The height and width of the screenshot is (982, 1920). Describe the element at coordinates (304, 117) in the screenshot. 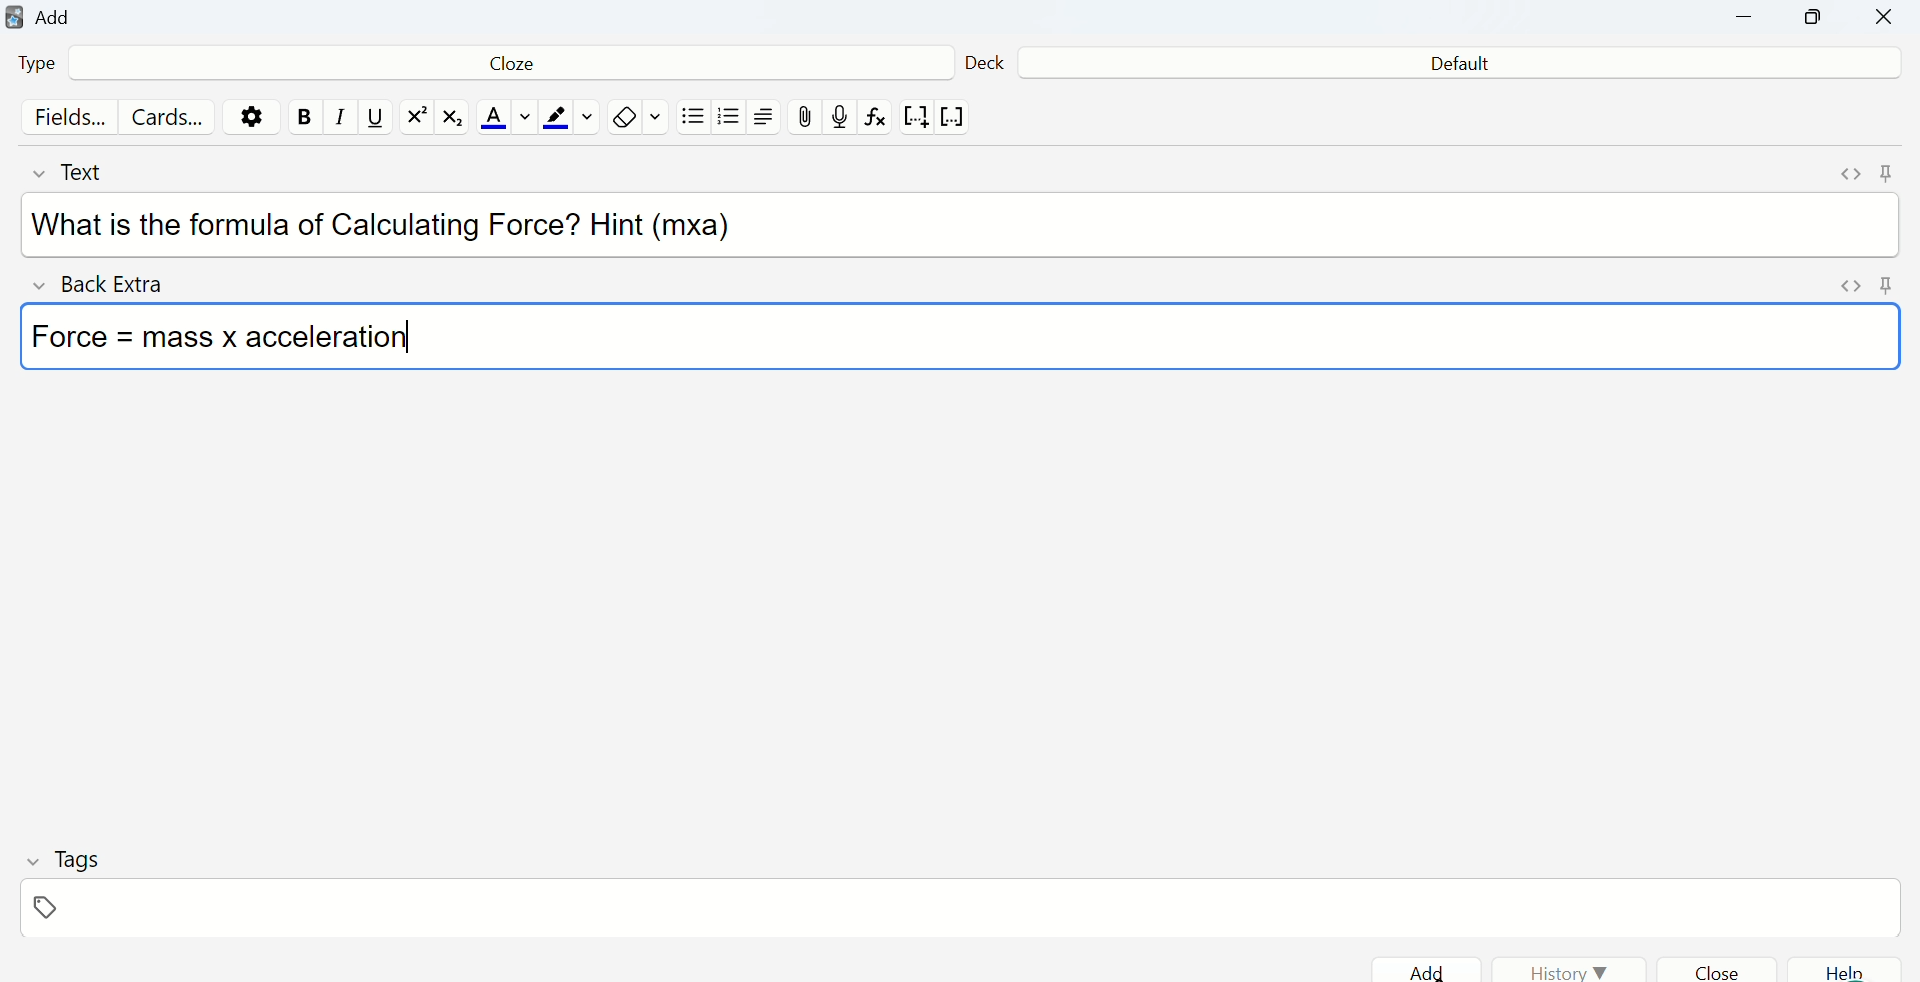

I see `Bold` at that location.